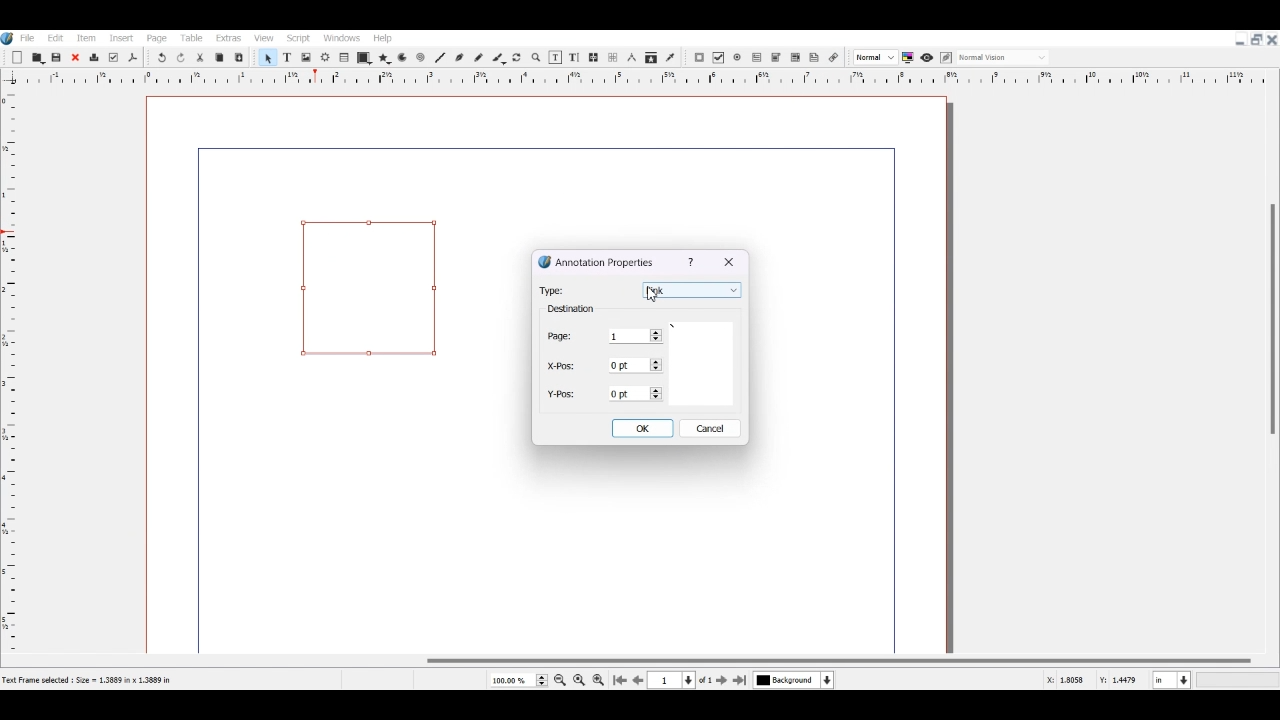  What do you see at coordinates (654, 293) in the screenshot?
I see `Cursor` at bounding box center [654, 293].